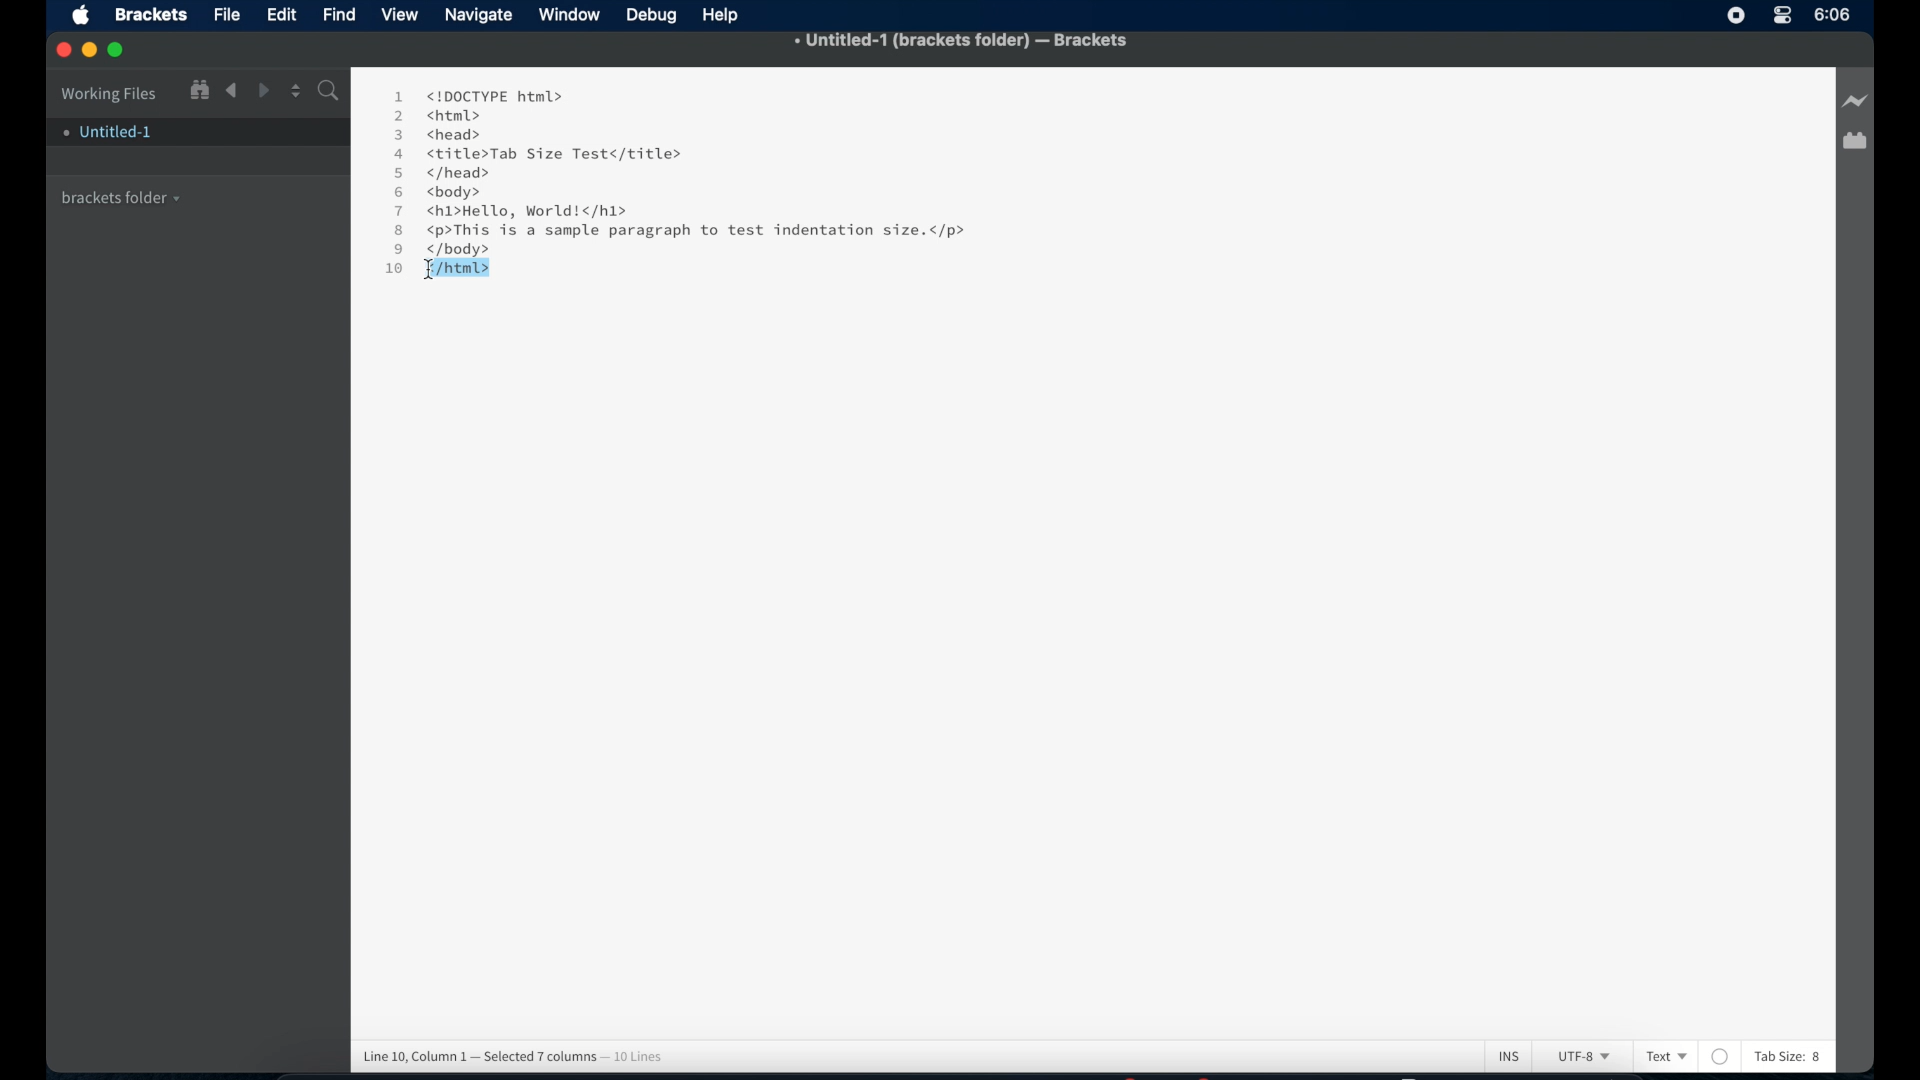 The width and height of the screenshot is (1920, 1080). What do you see at coordinates (437, 115) in the screenshot?
I see `2 <html>` at bounding box center [437, 115].